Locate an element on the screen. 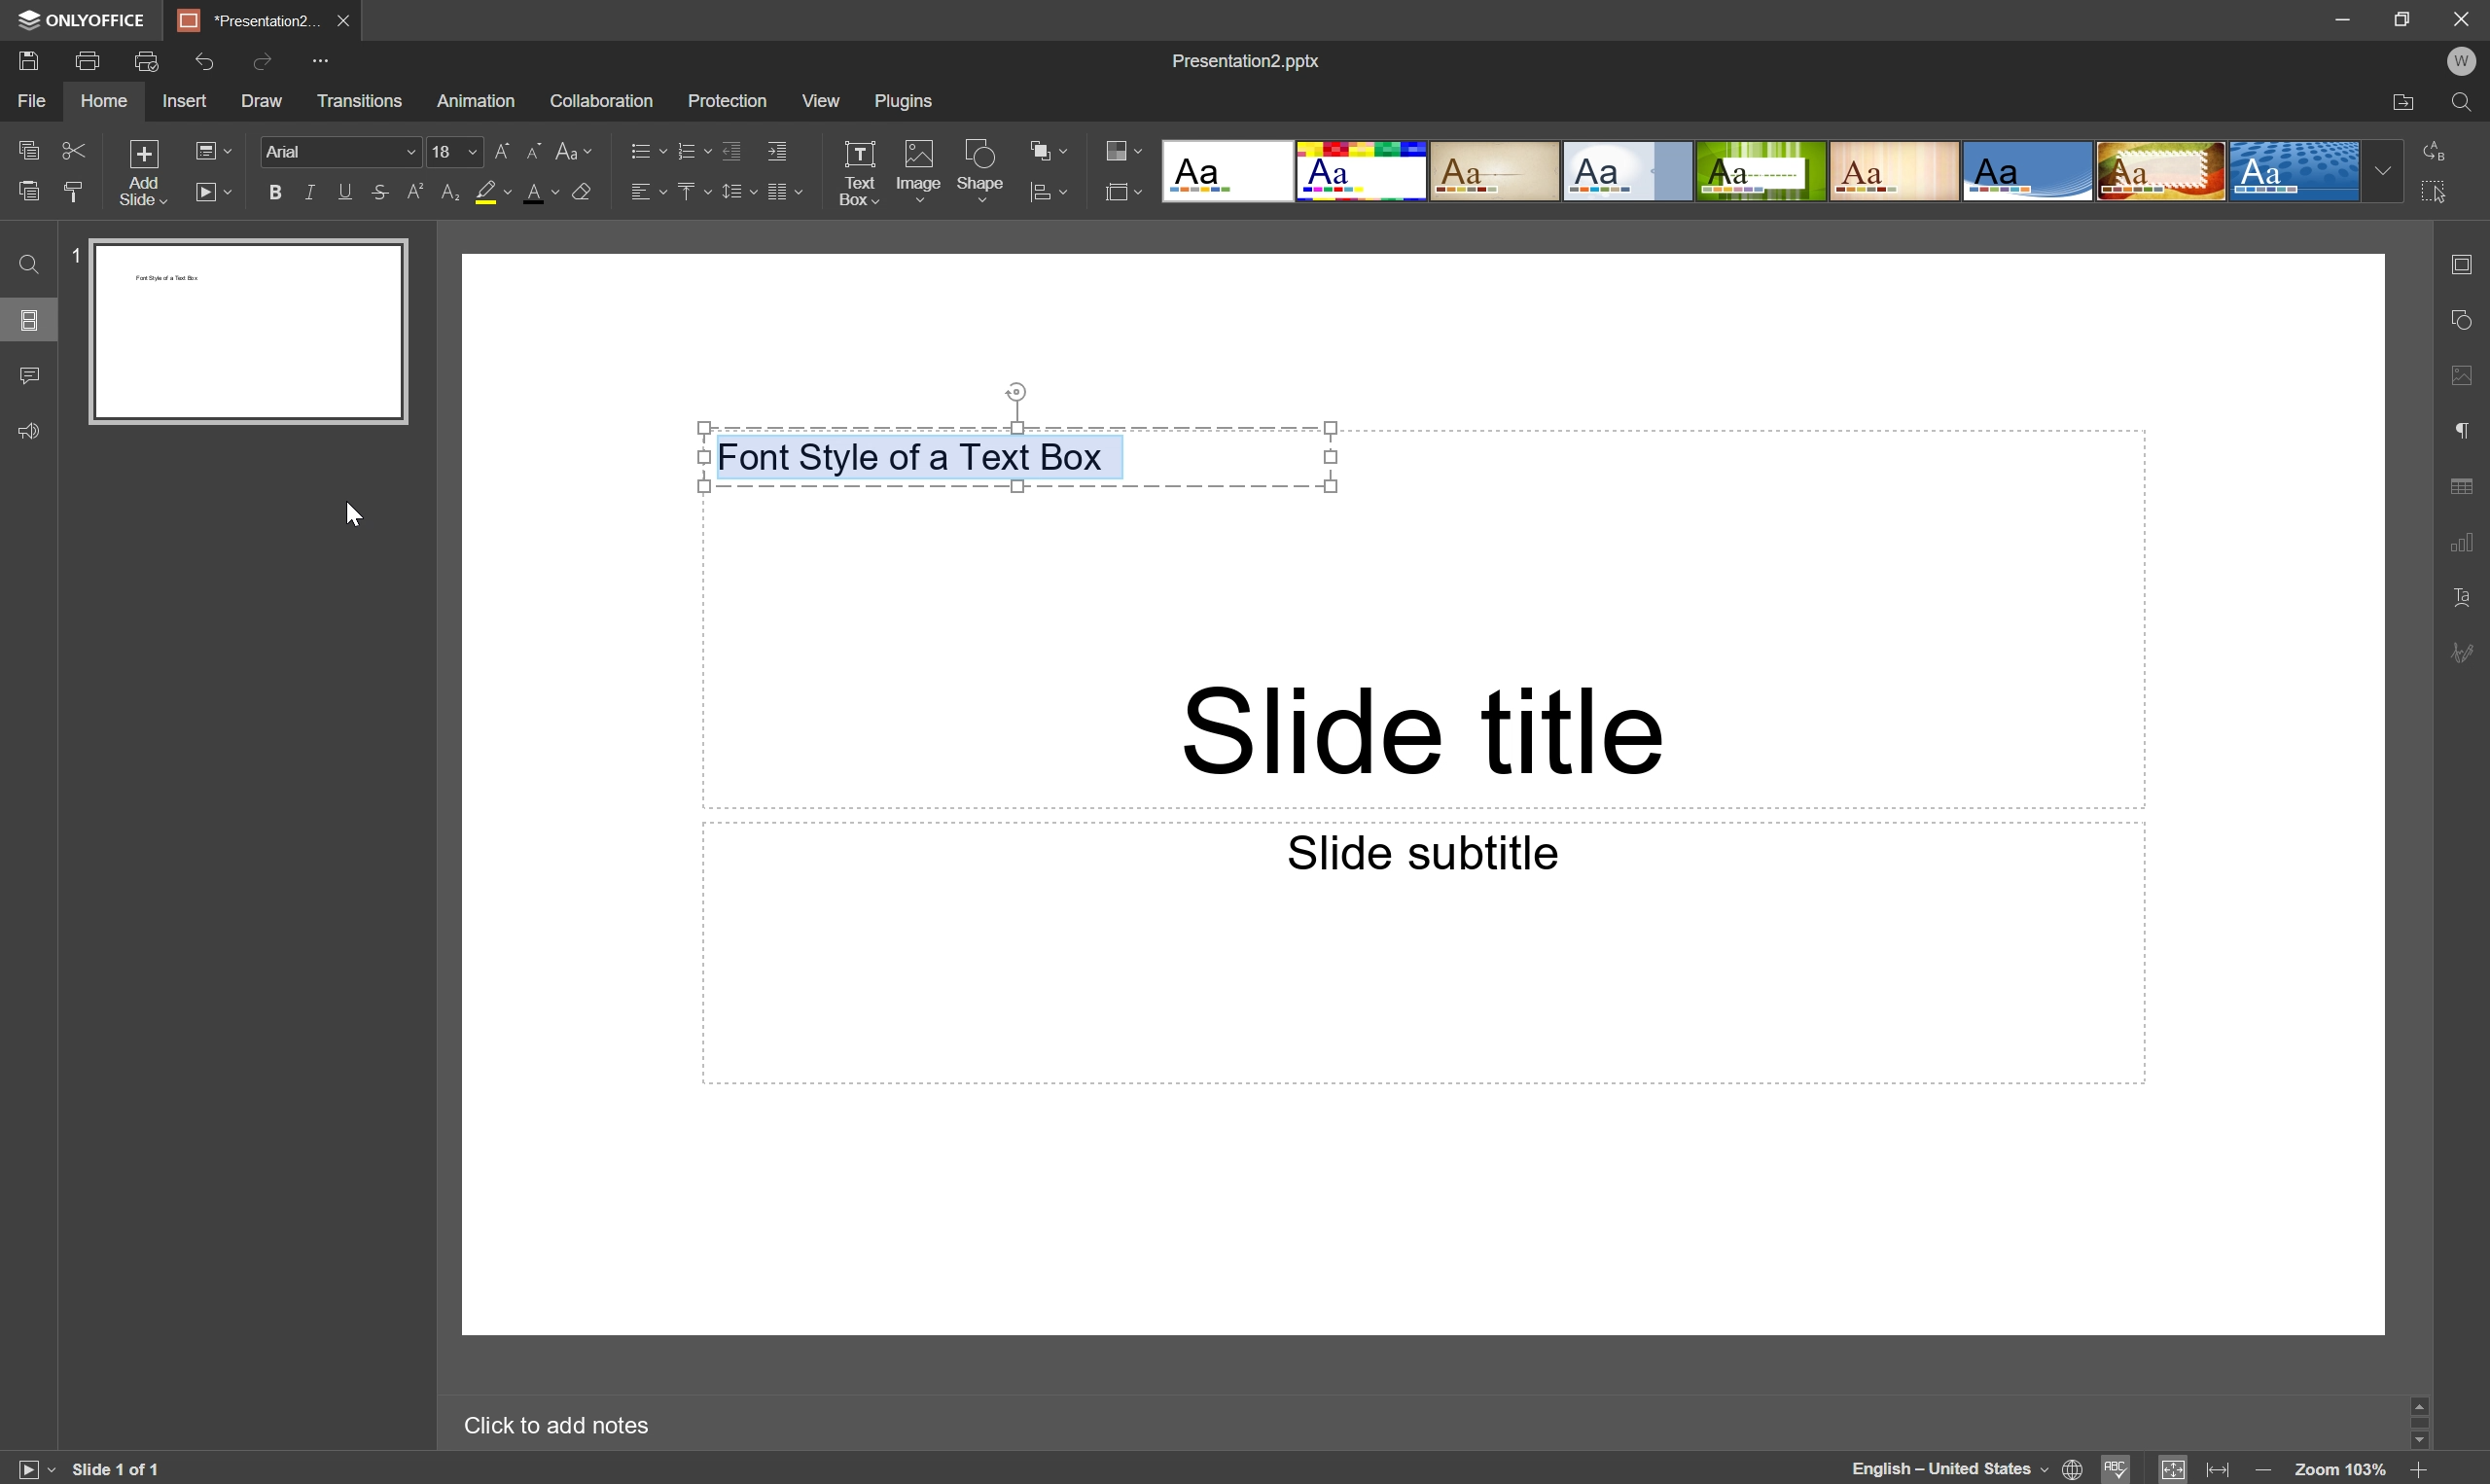  Insert columns is located at coordinates (788, 191).